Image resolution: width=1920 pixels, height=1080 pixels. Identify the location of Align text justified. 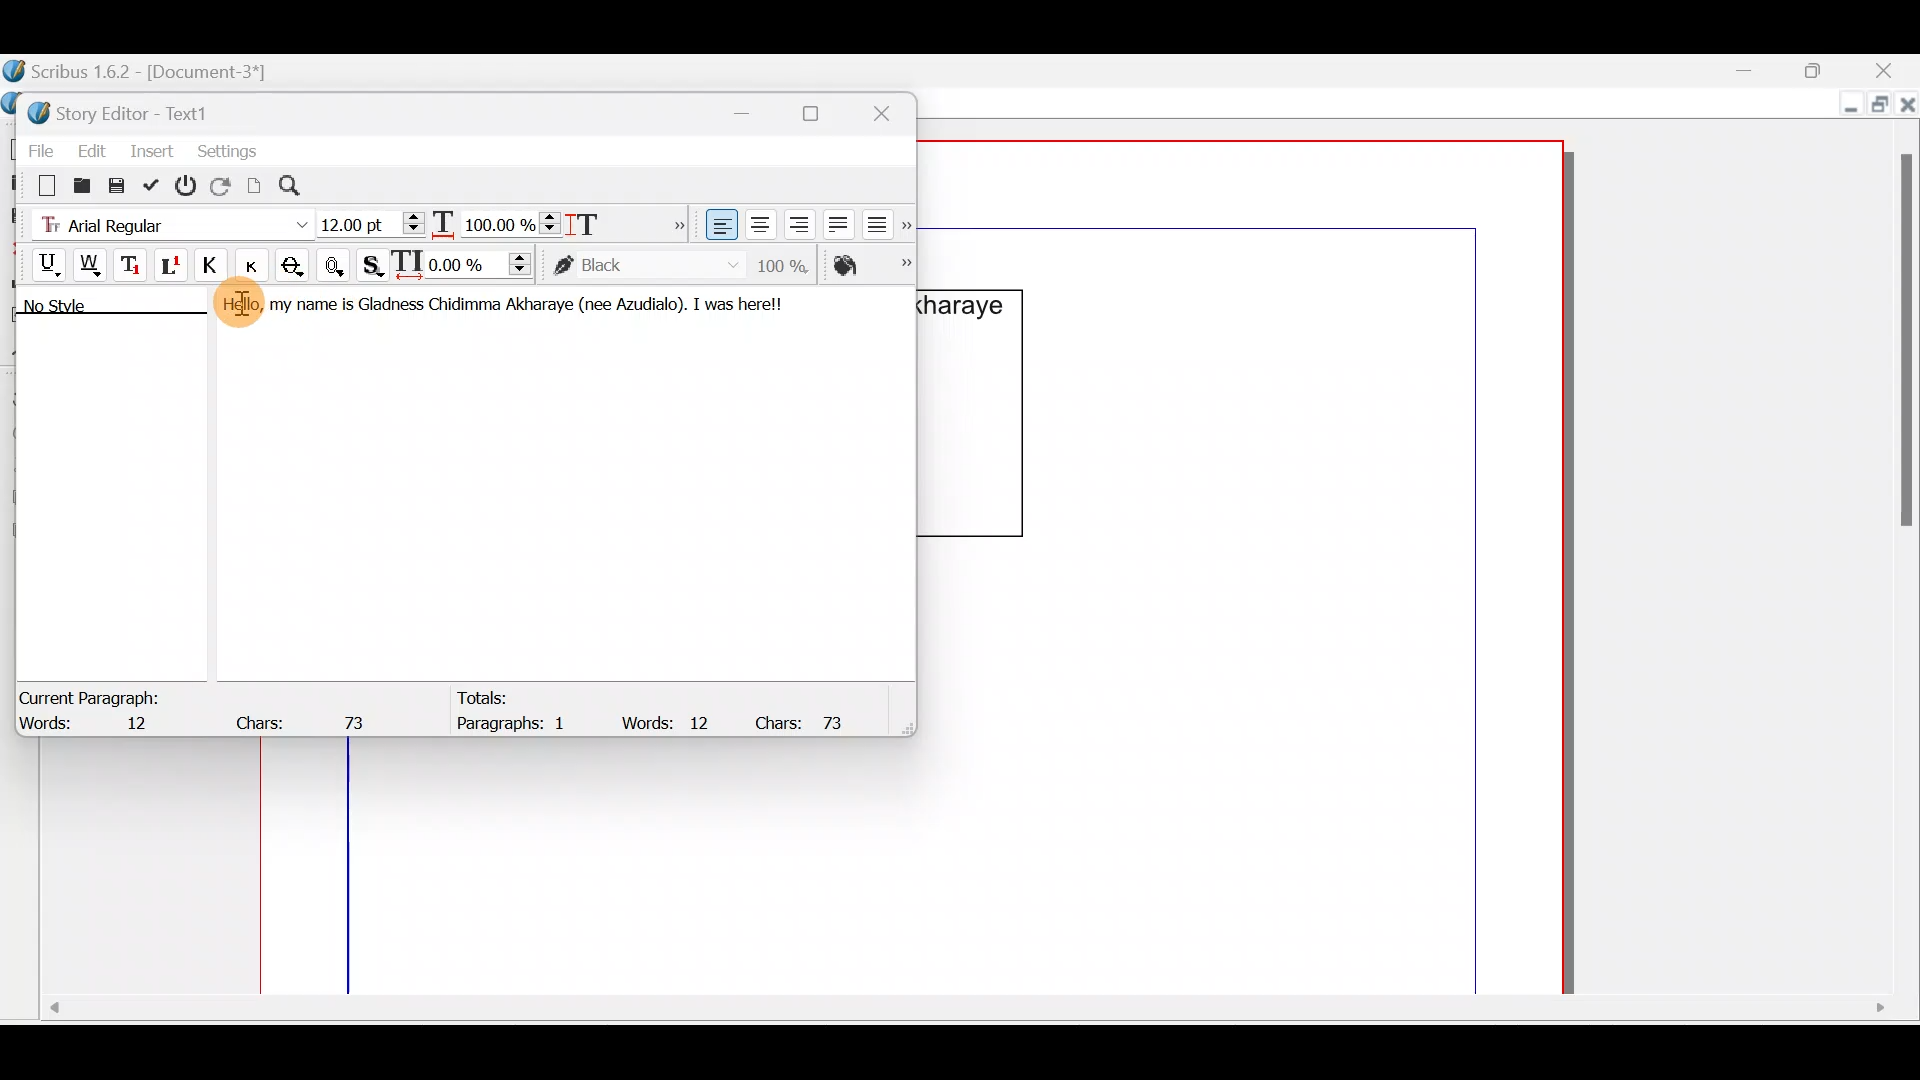
(836, 221).